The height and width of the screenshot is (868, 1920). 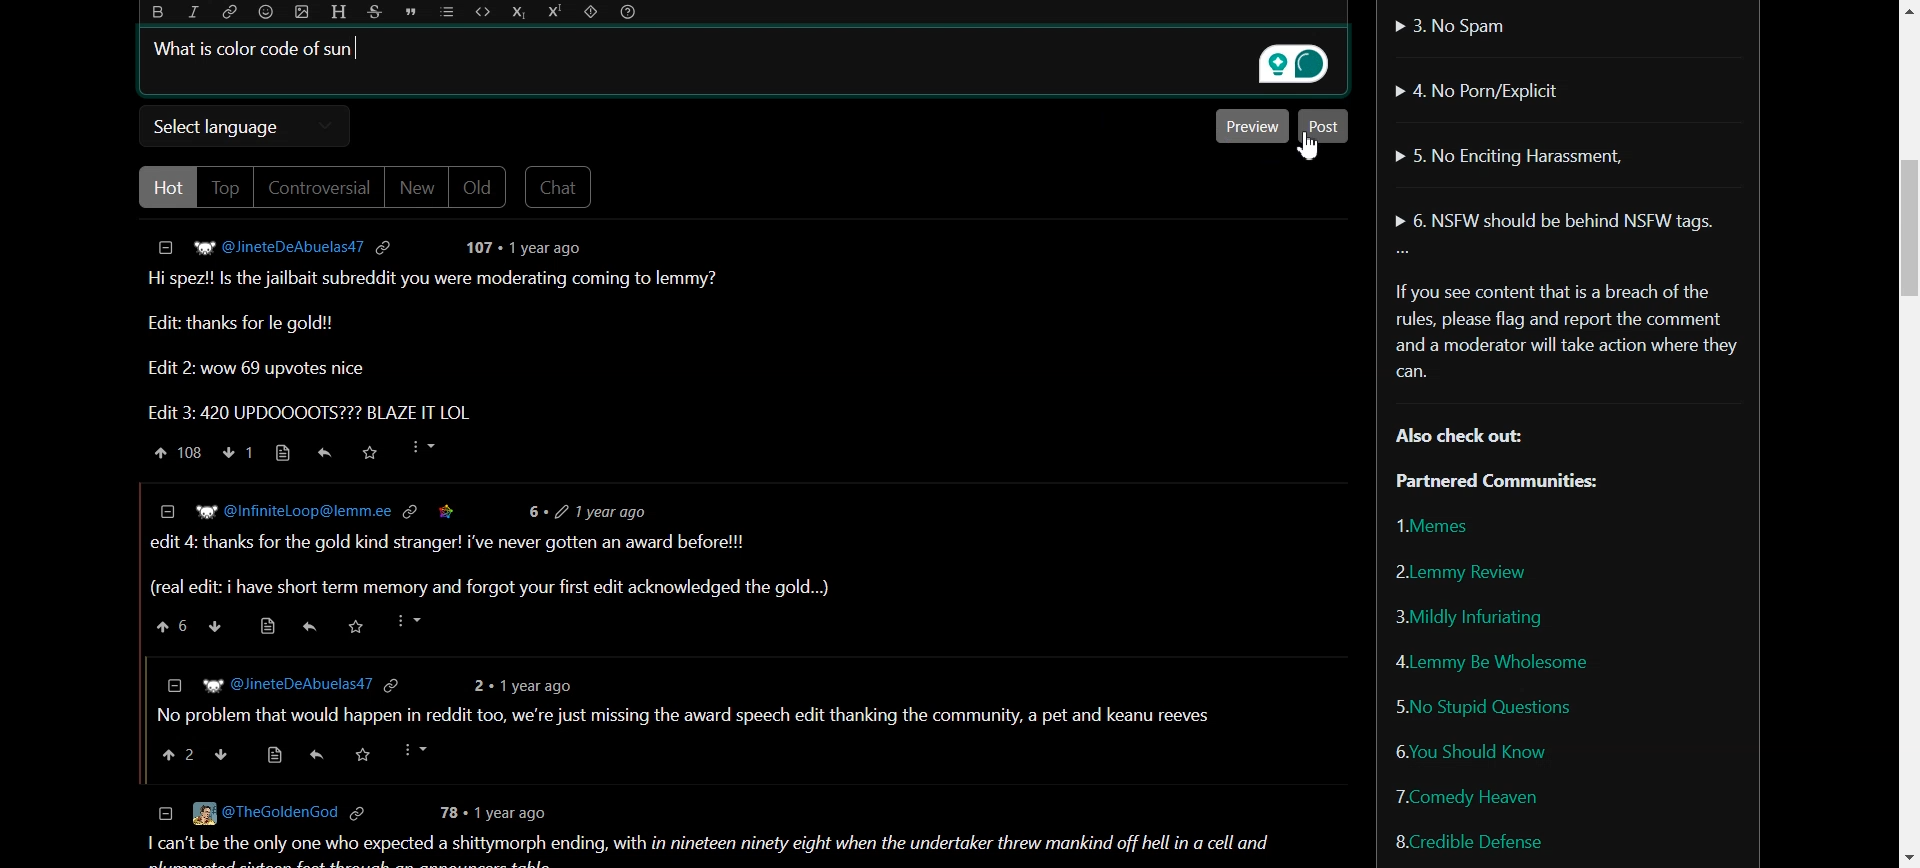 What do you see at coordinates (1509, 153) in the screenshot?
I see `No Enciting Harassment` at bounding box center [1509, 153].